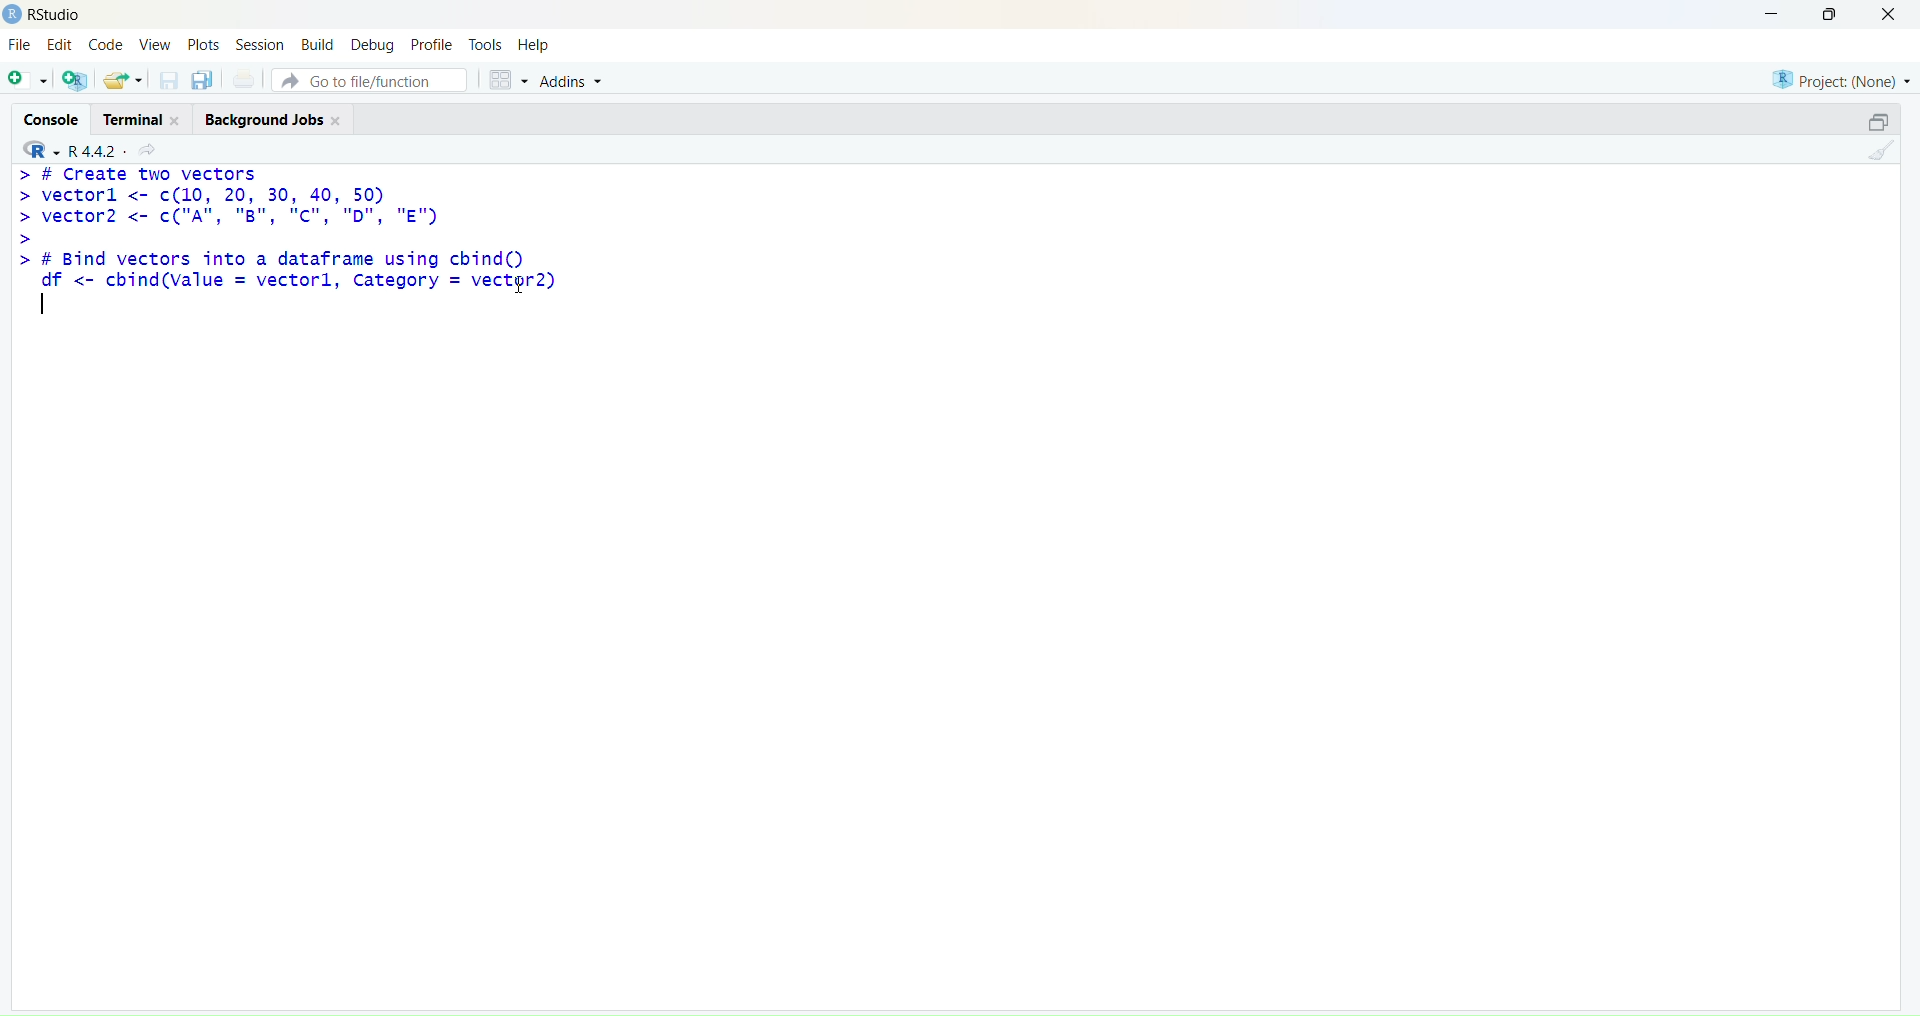 The image size is (1920, 1016). Describe the element at coordinates (258, 43) in the screenshot. I see `Session` at that location.